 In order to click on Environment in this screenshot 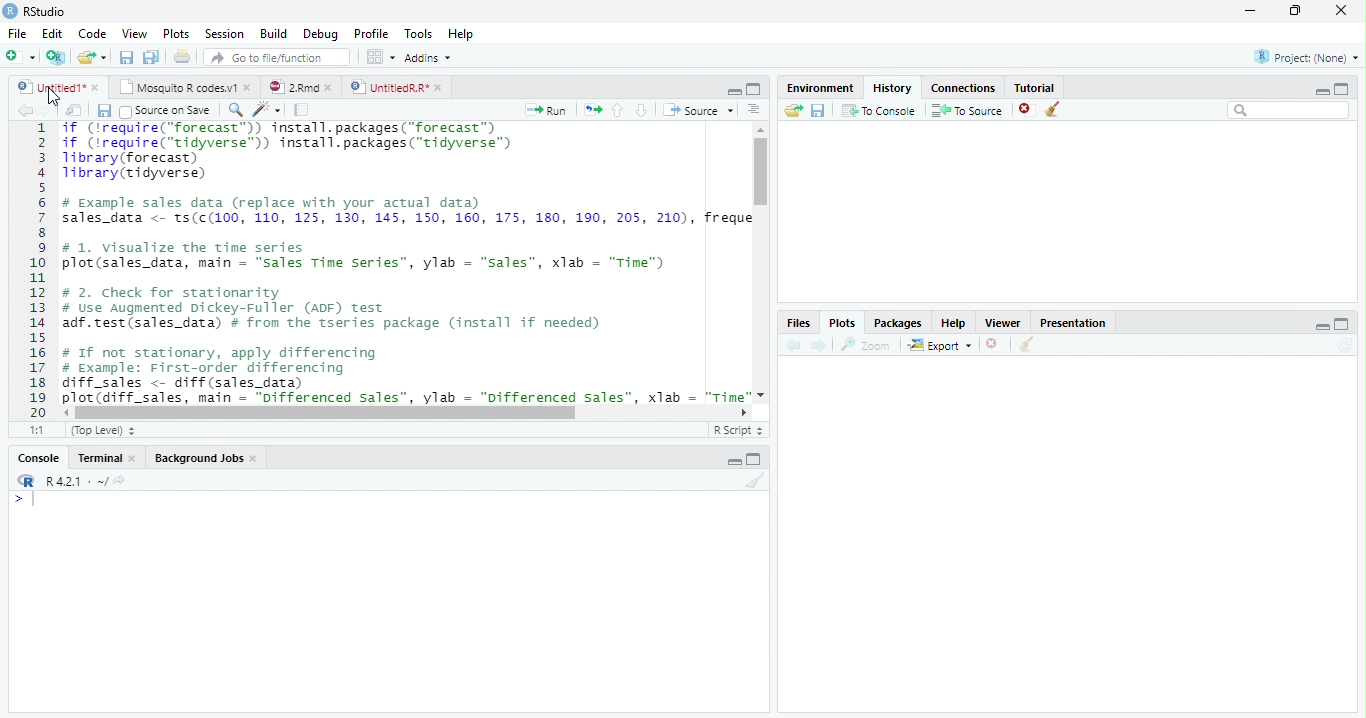, I will do `click(822, 89)`.